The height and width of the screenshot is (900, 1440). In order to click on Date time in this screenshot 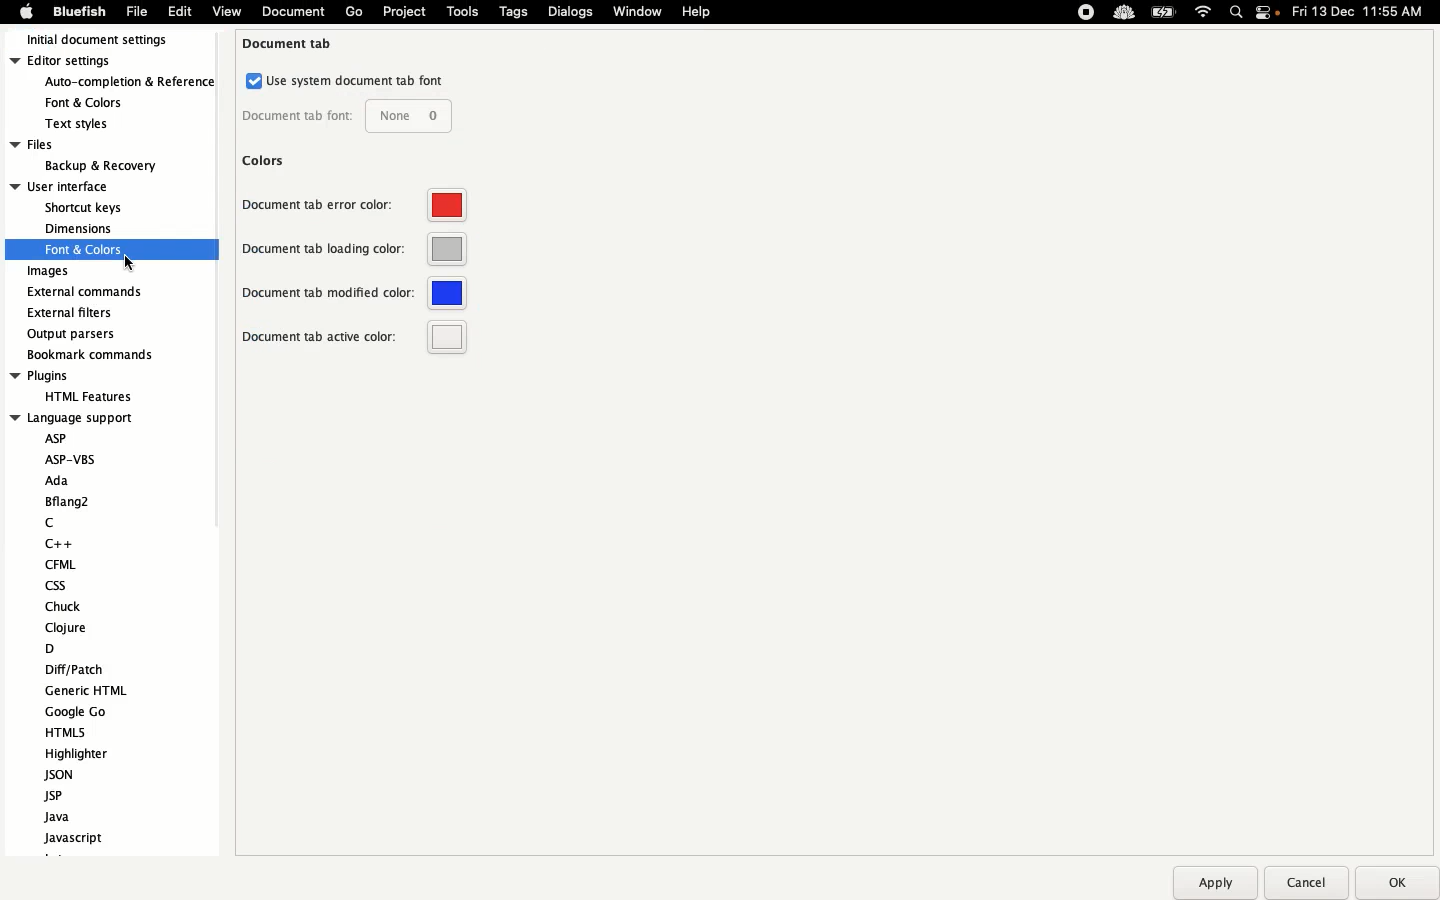, I will do `click(1364, 11)`.